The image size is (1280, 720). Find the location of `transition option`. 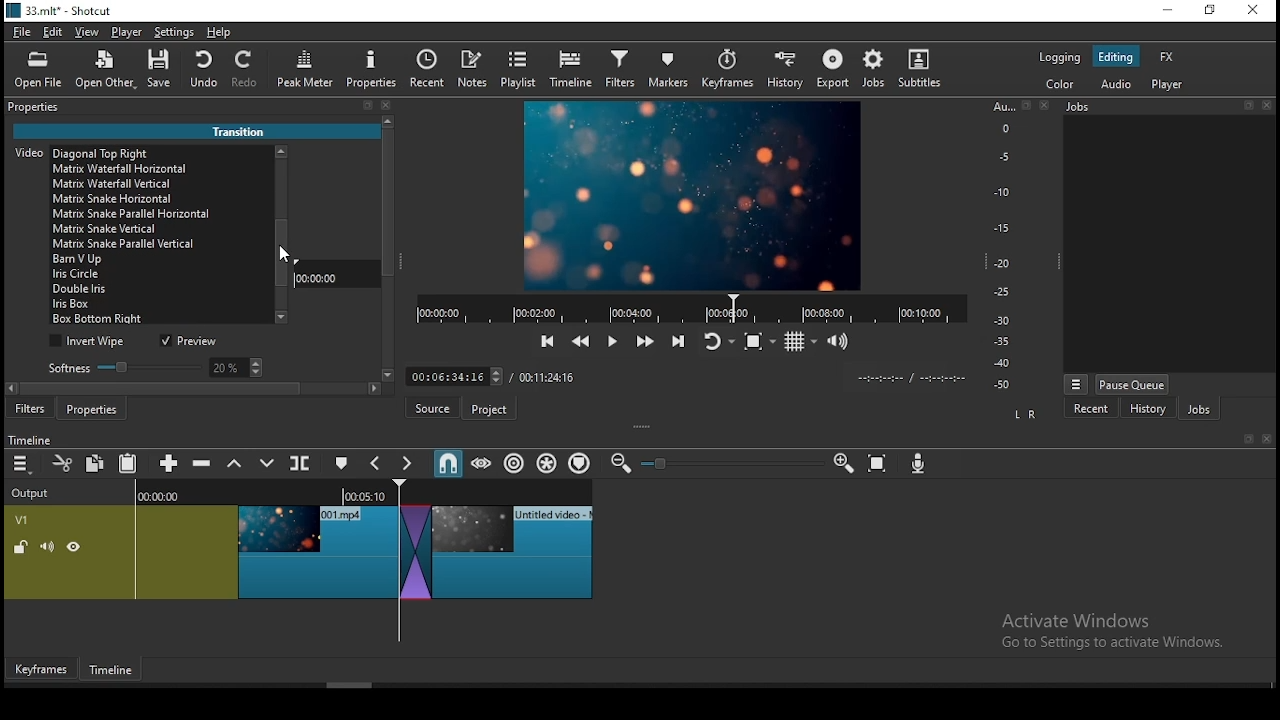

transition option is located at coordinates (162, 200).